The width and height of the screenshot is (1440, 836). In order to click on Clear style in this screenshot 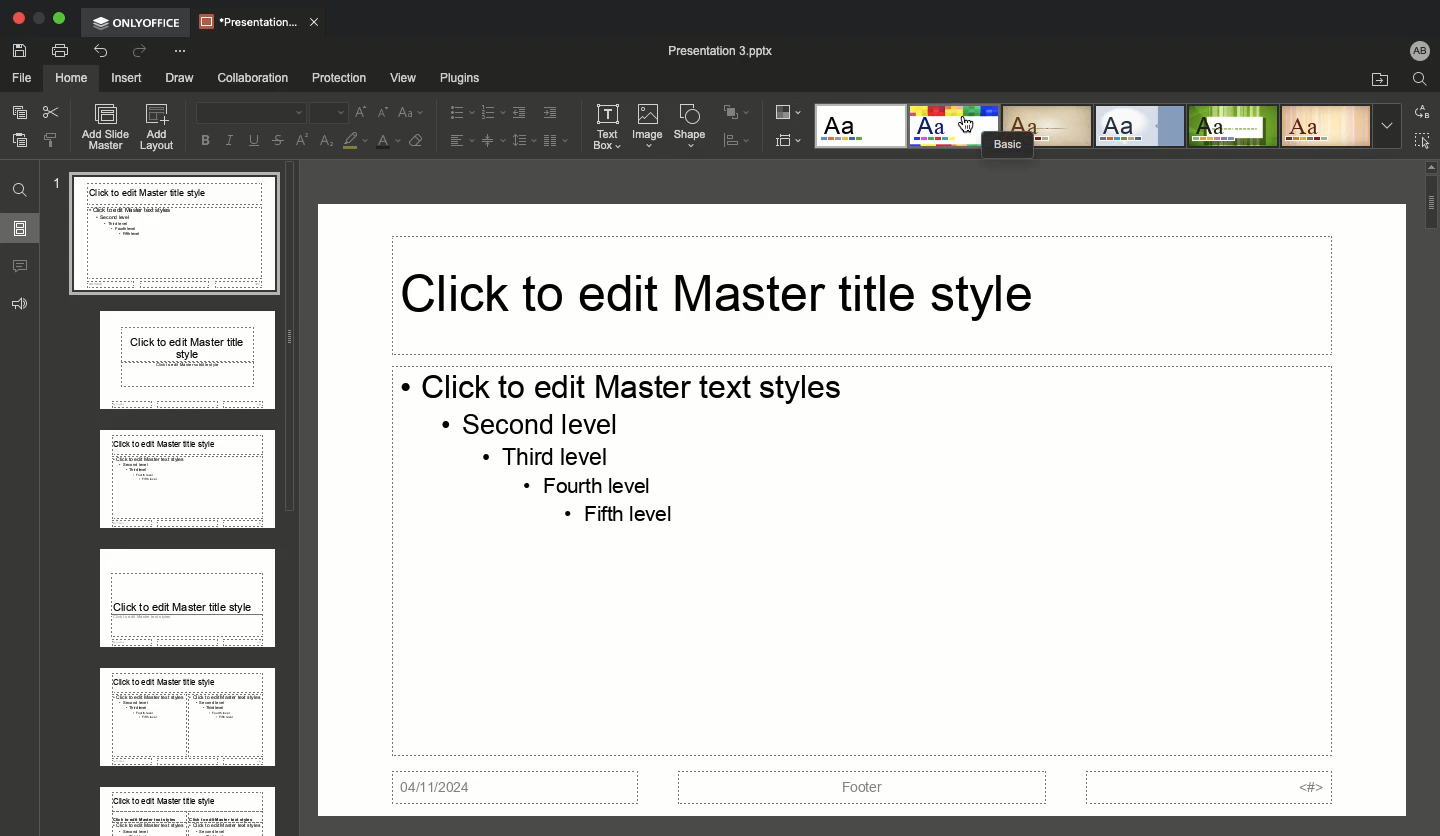, I will do `click(414, 143)`.